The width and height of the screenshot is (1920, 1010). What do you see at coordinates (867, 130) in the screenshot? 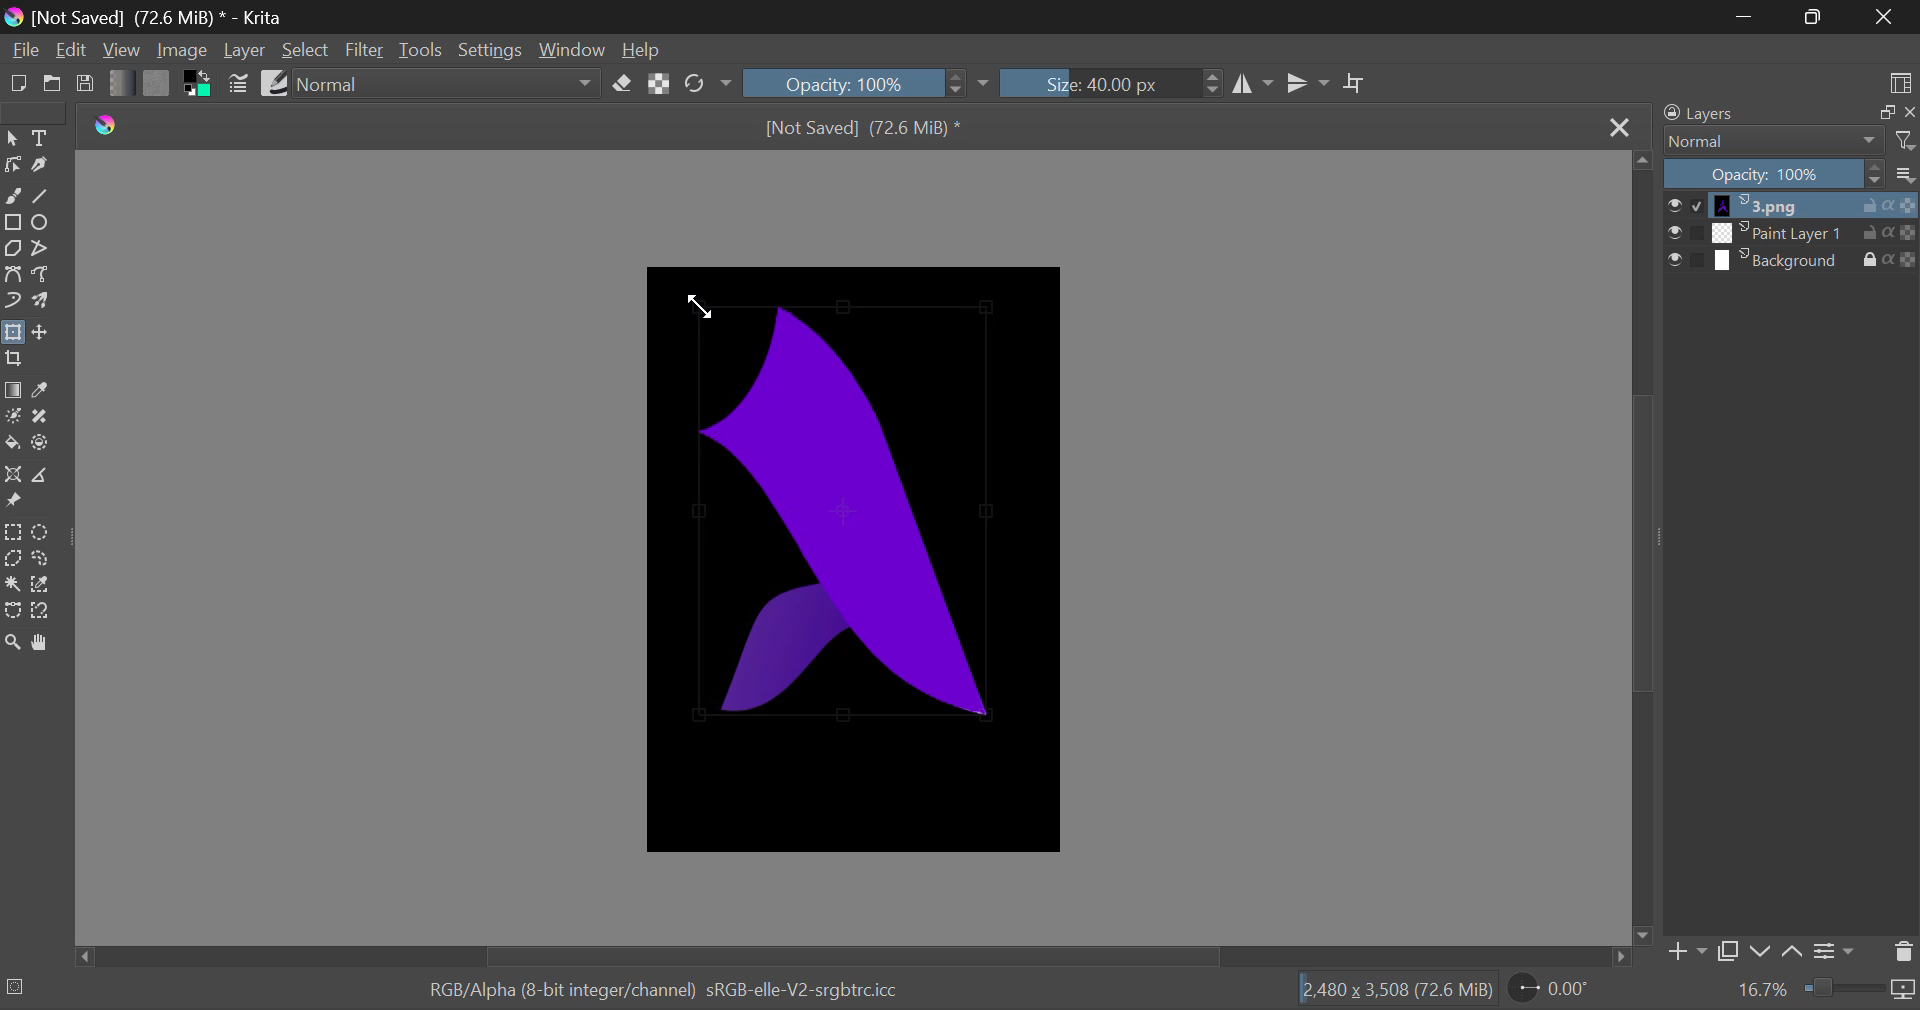
I see `[Not Saved] (71.4 MiB) *` at bounding box center [867, 130].